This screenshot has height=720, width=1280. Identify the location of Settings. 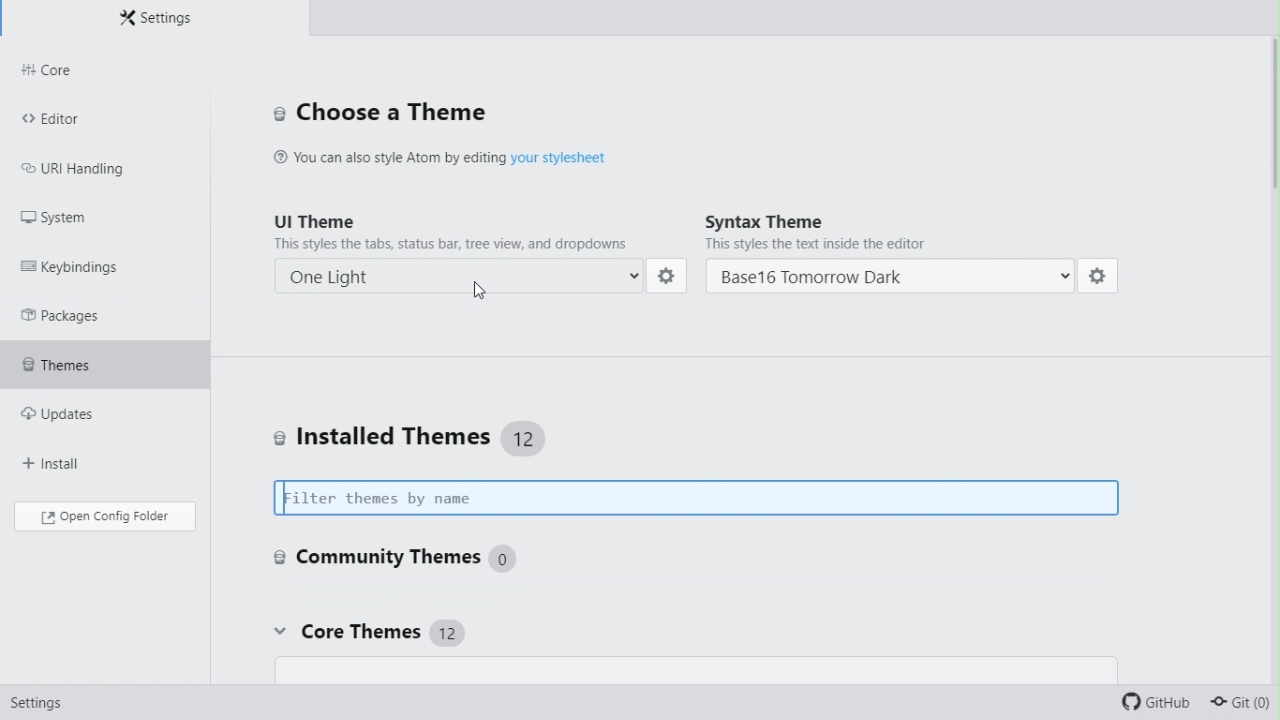
(31, 705).